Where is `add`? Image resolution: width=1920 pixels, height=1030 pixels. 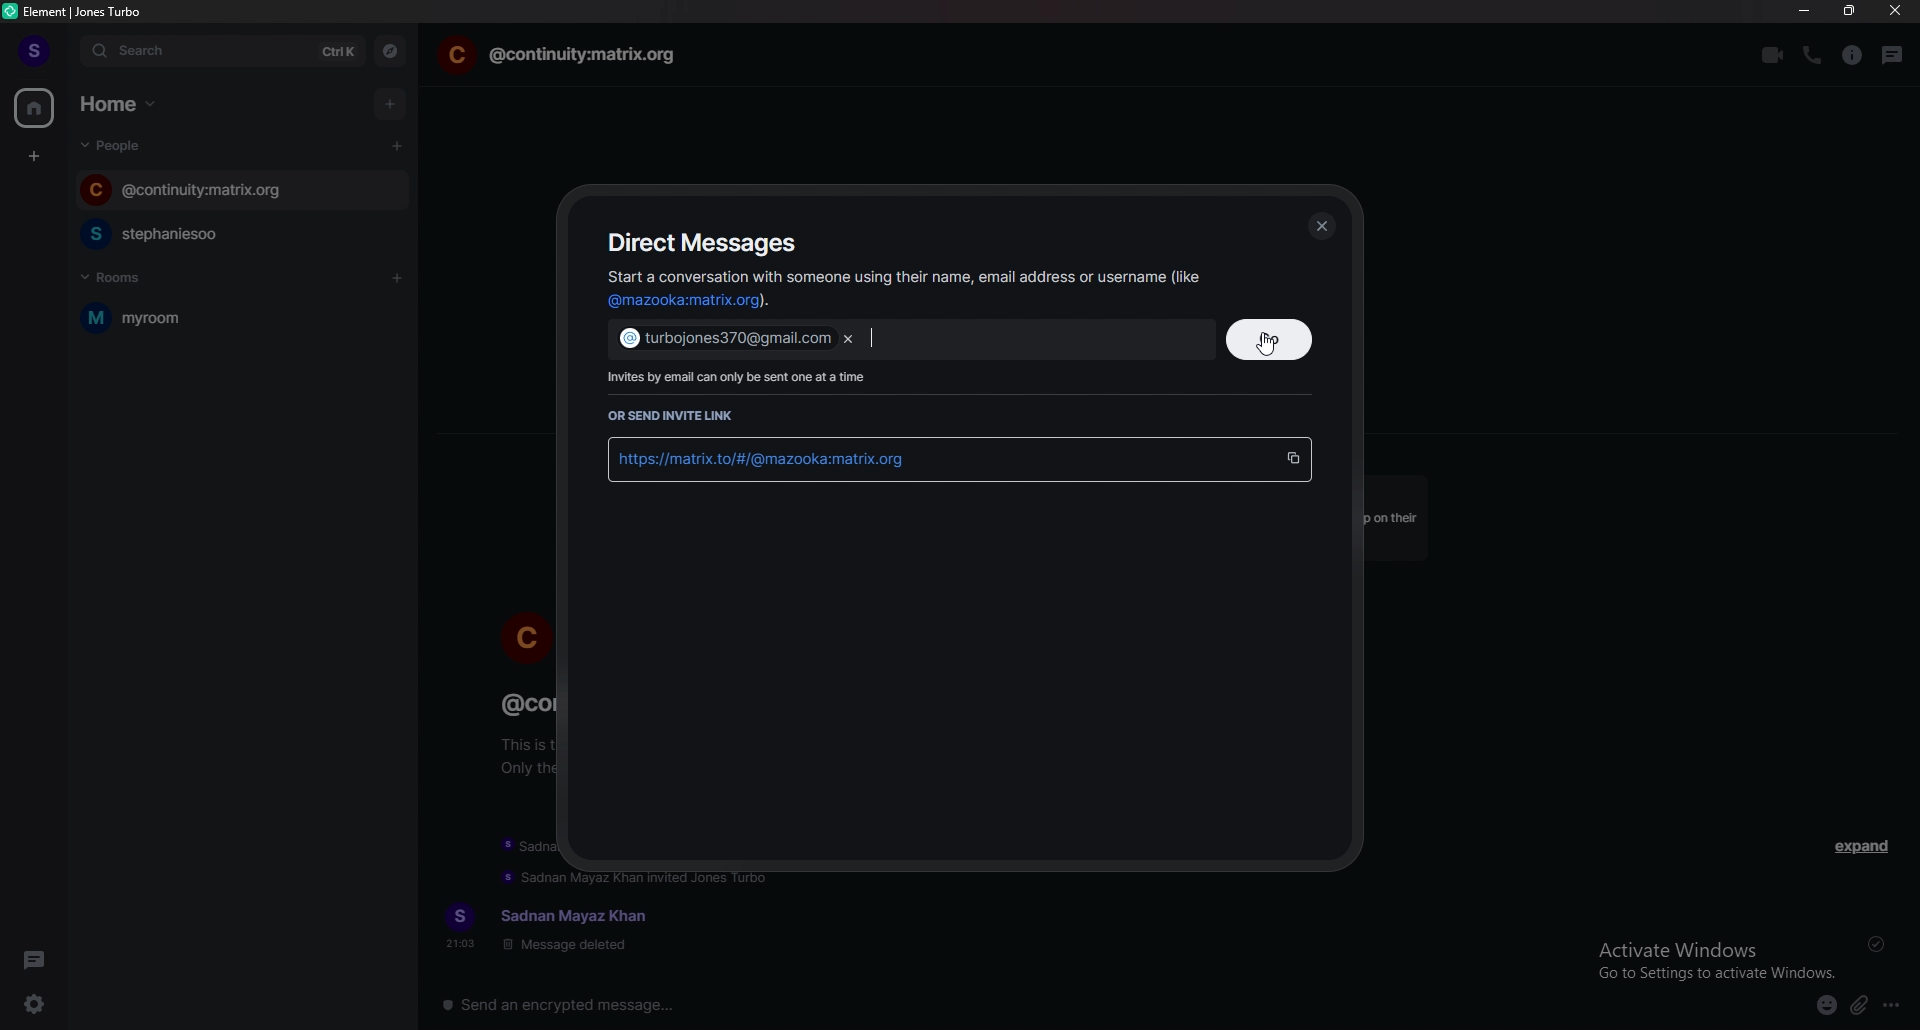
add is located at coordinates (388, 100).